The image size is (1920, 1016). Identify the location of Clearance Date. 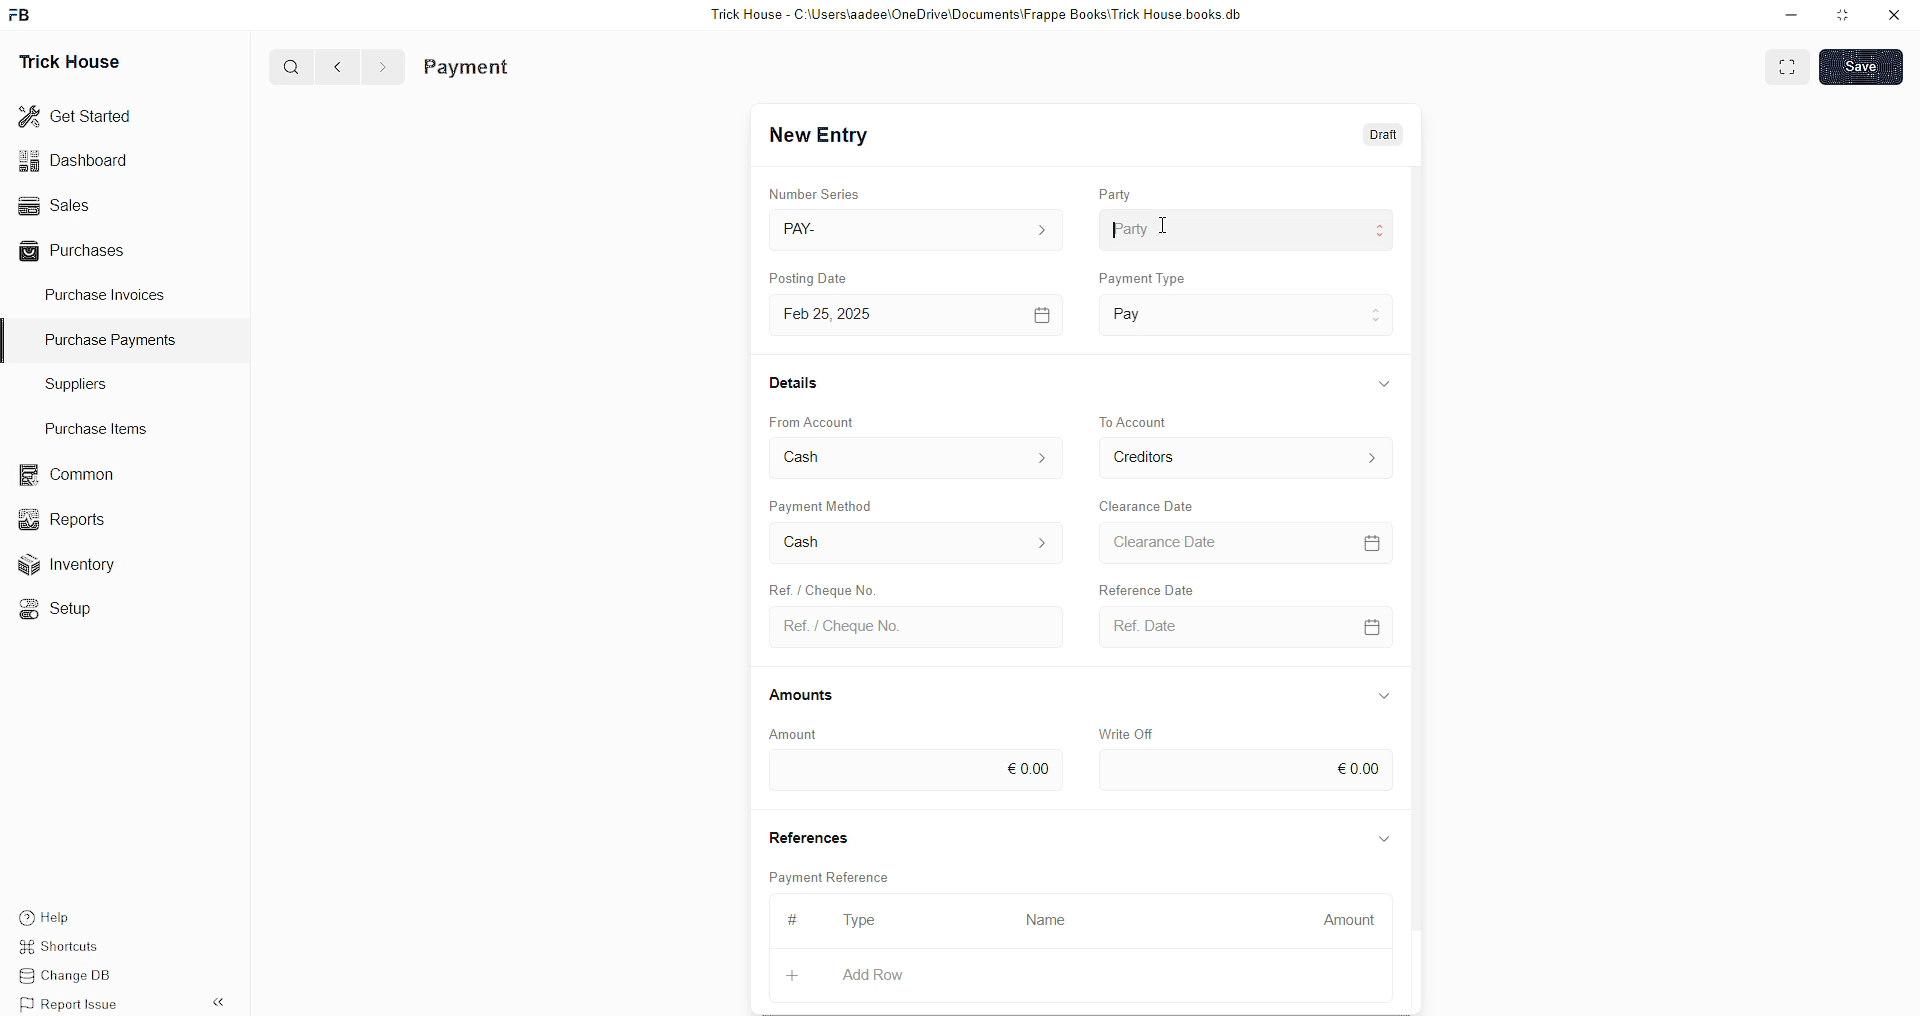
(1151, 504).